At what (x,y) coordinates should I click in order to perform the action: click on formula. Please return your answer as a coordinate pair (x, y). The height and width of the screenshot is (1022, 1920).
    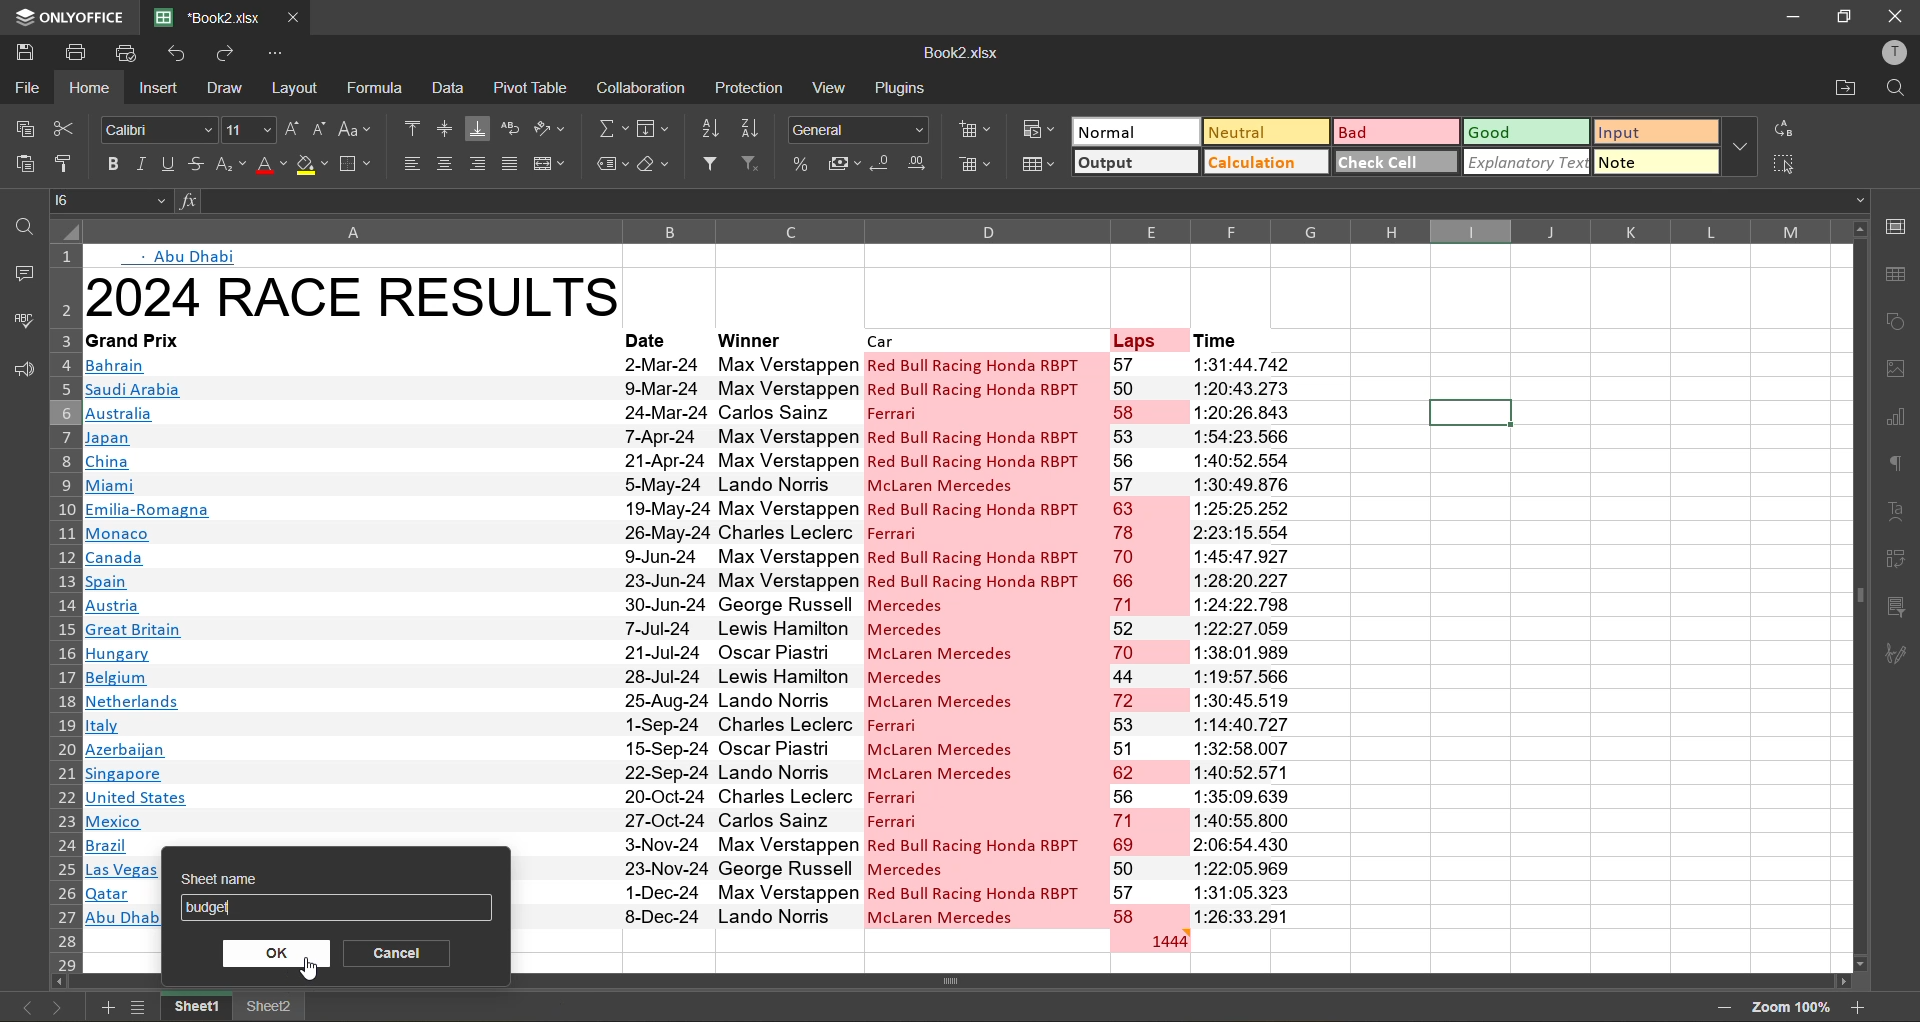
    Looking at the image, I should click on (374, 87).